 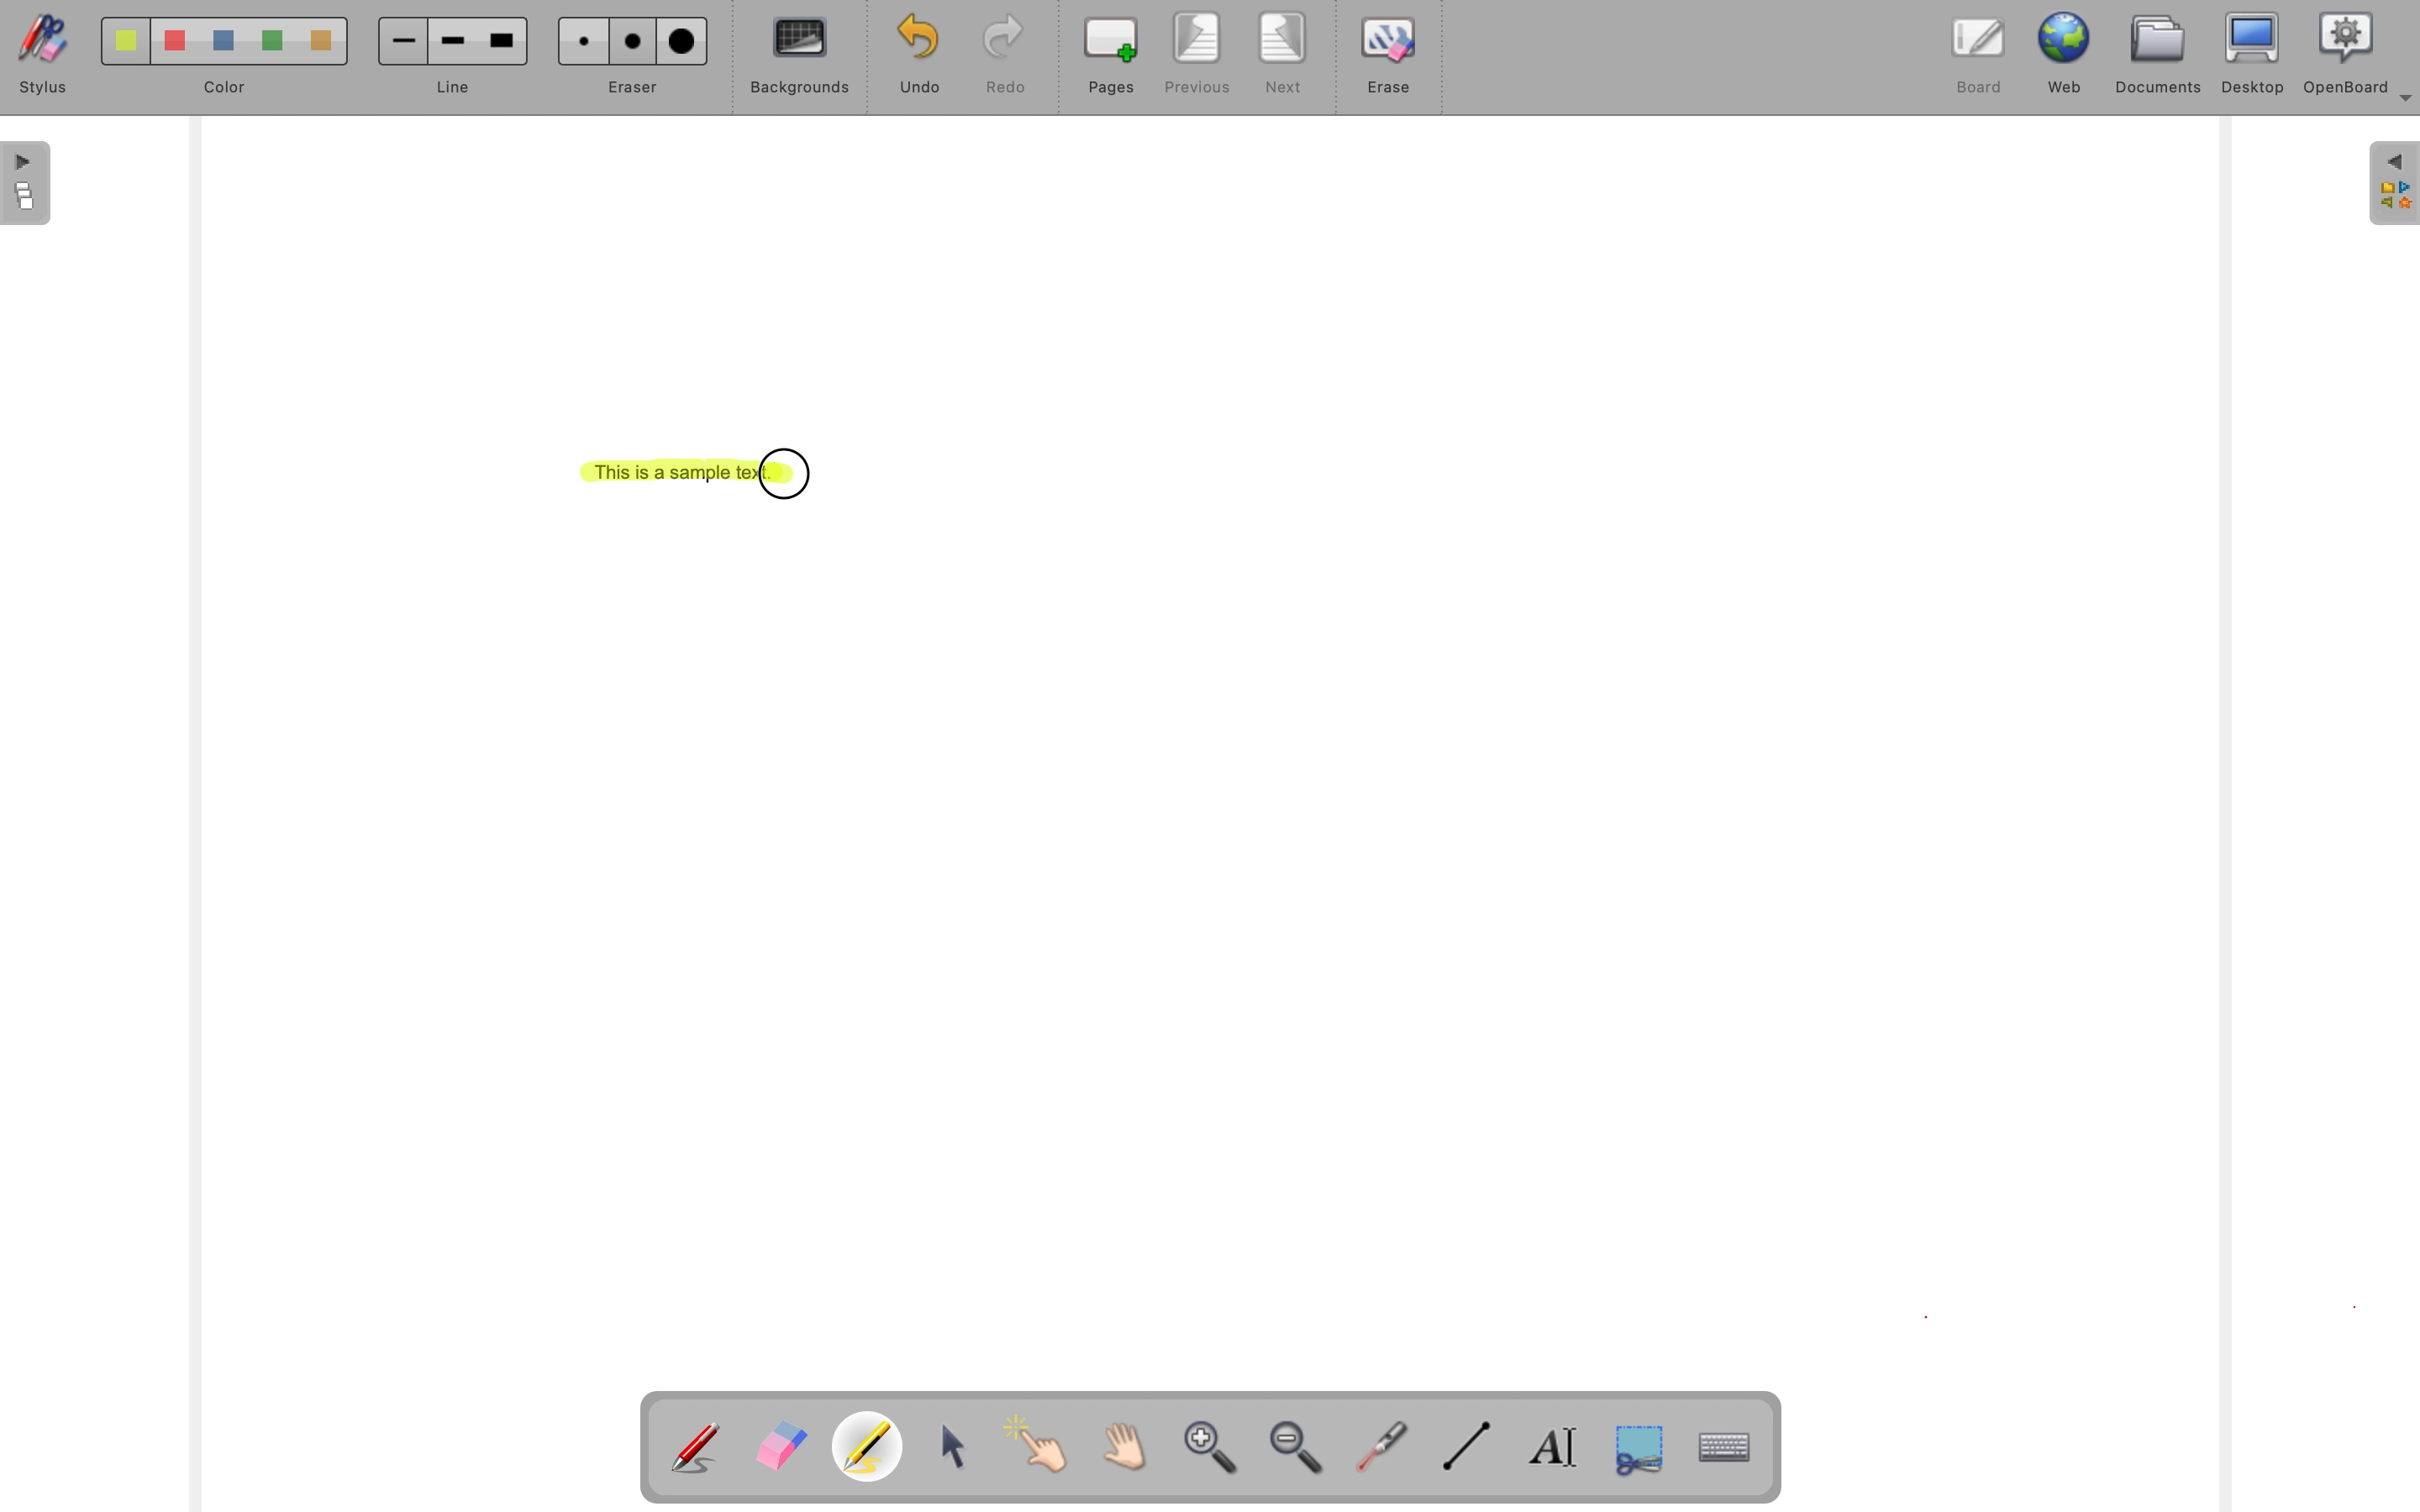 What do you see at coordinates (1722, 1444) in the screenshot?
I see `display virtual keyboard` at bounding box center [1722, 1444].